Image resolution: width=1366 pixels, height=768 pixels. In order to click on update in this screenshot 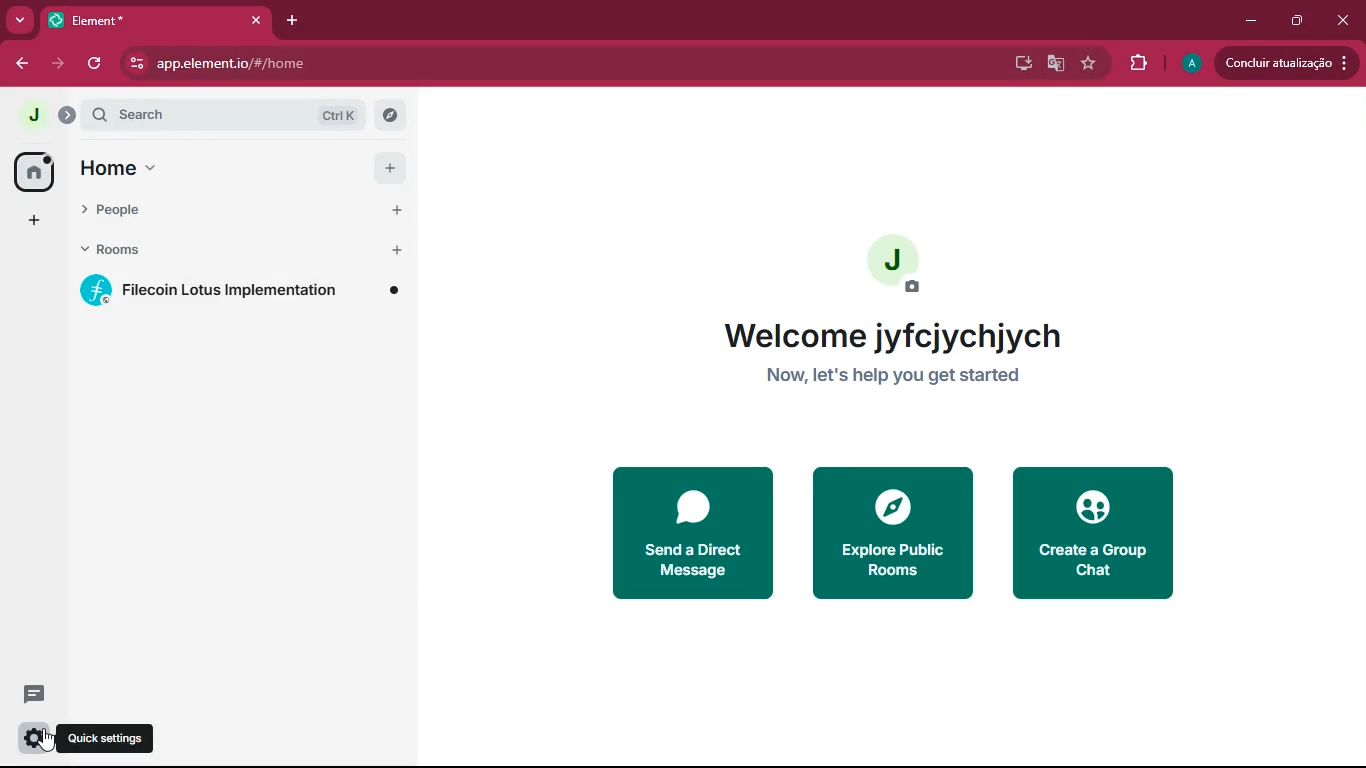, I will do `click(1286, 63)`.